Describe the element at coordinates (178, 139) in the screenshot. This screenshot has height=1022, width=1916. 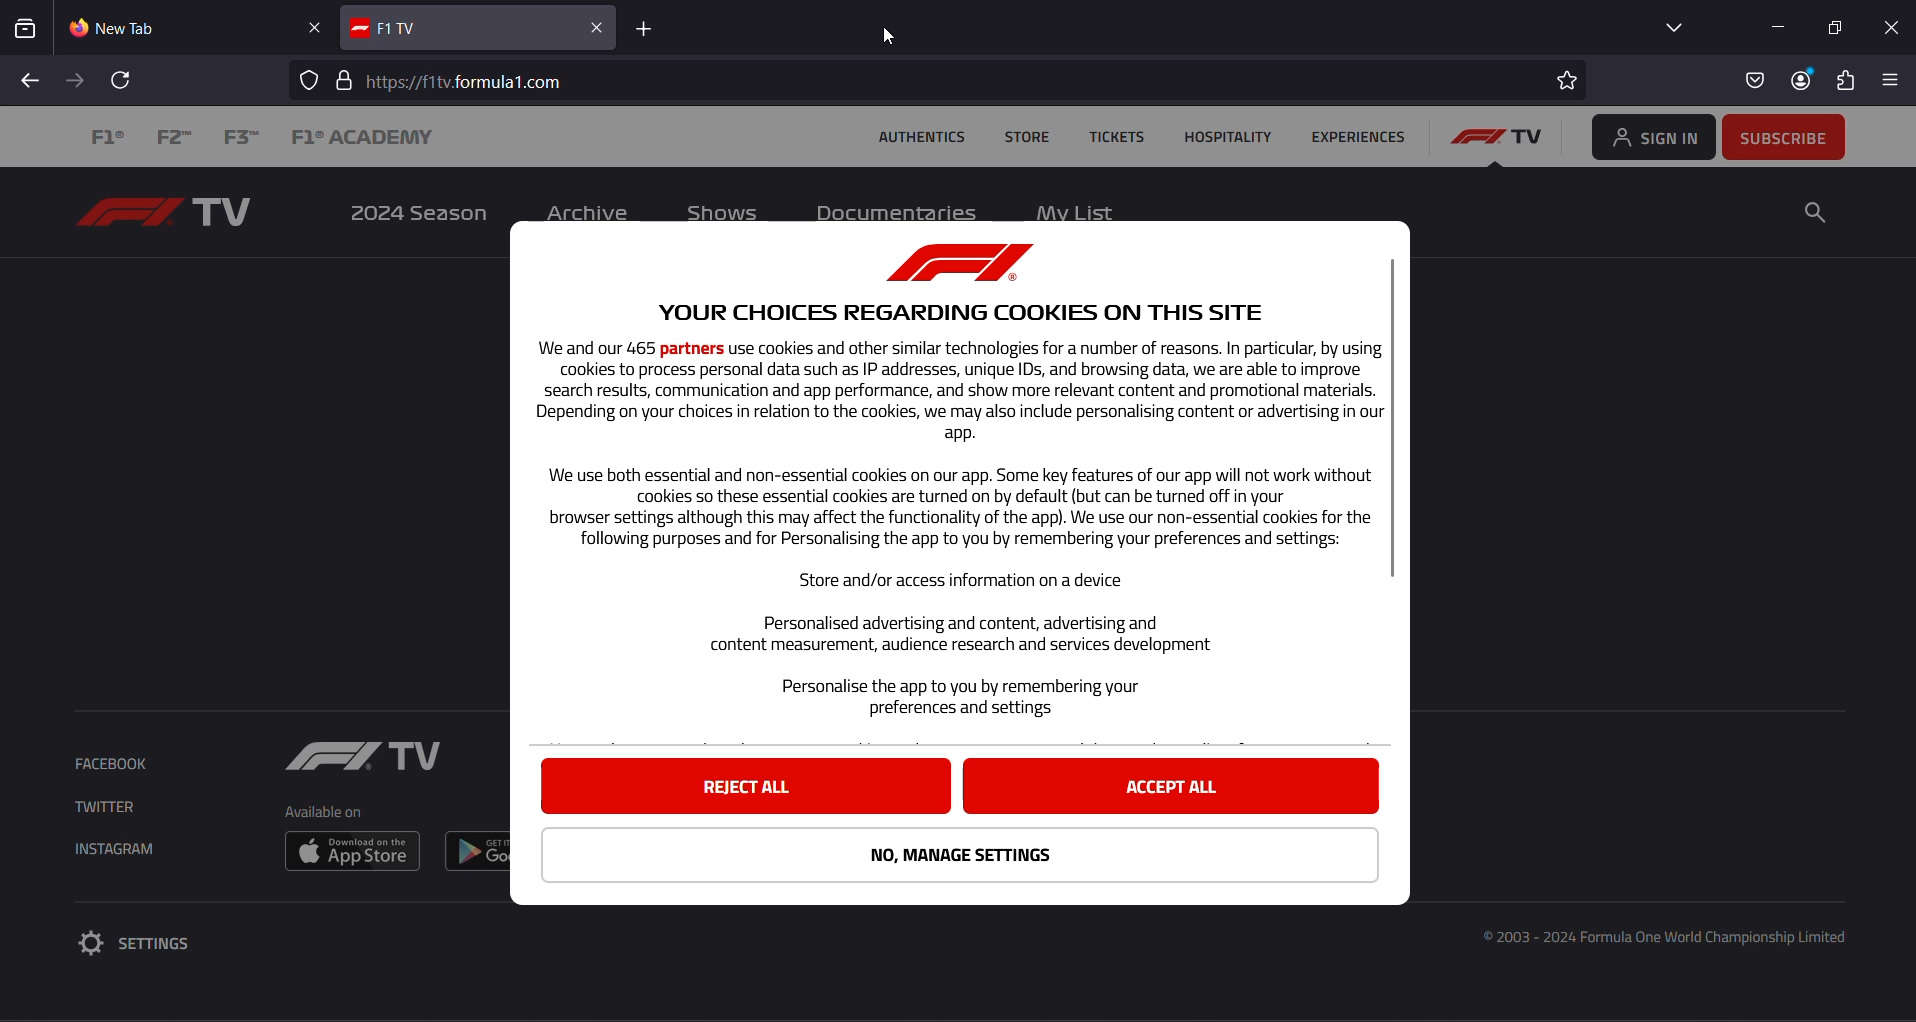
I see `f2` at that location.